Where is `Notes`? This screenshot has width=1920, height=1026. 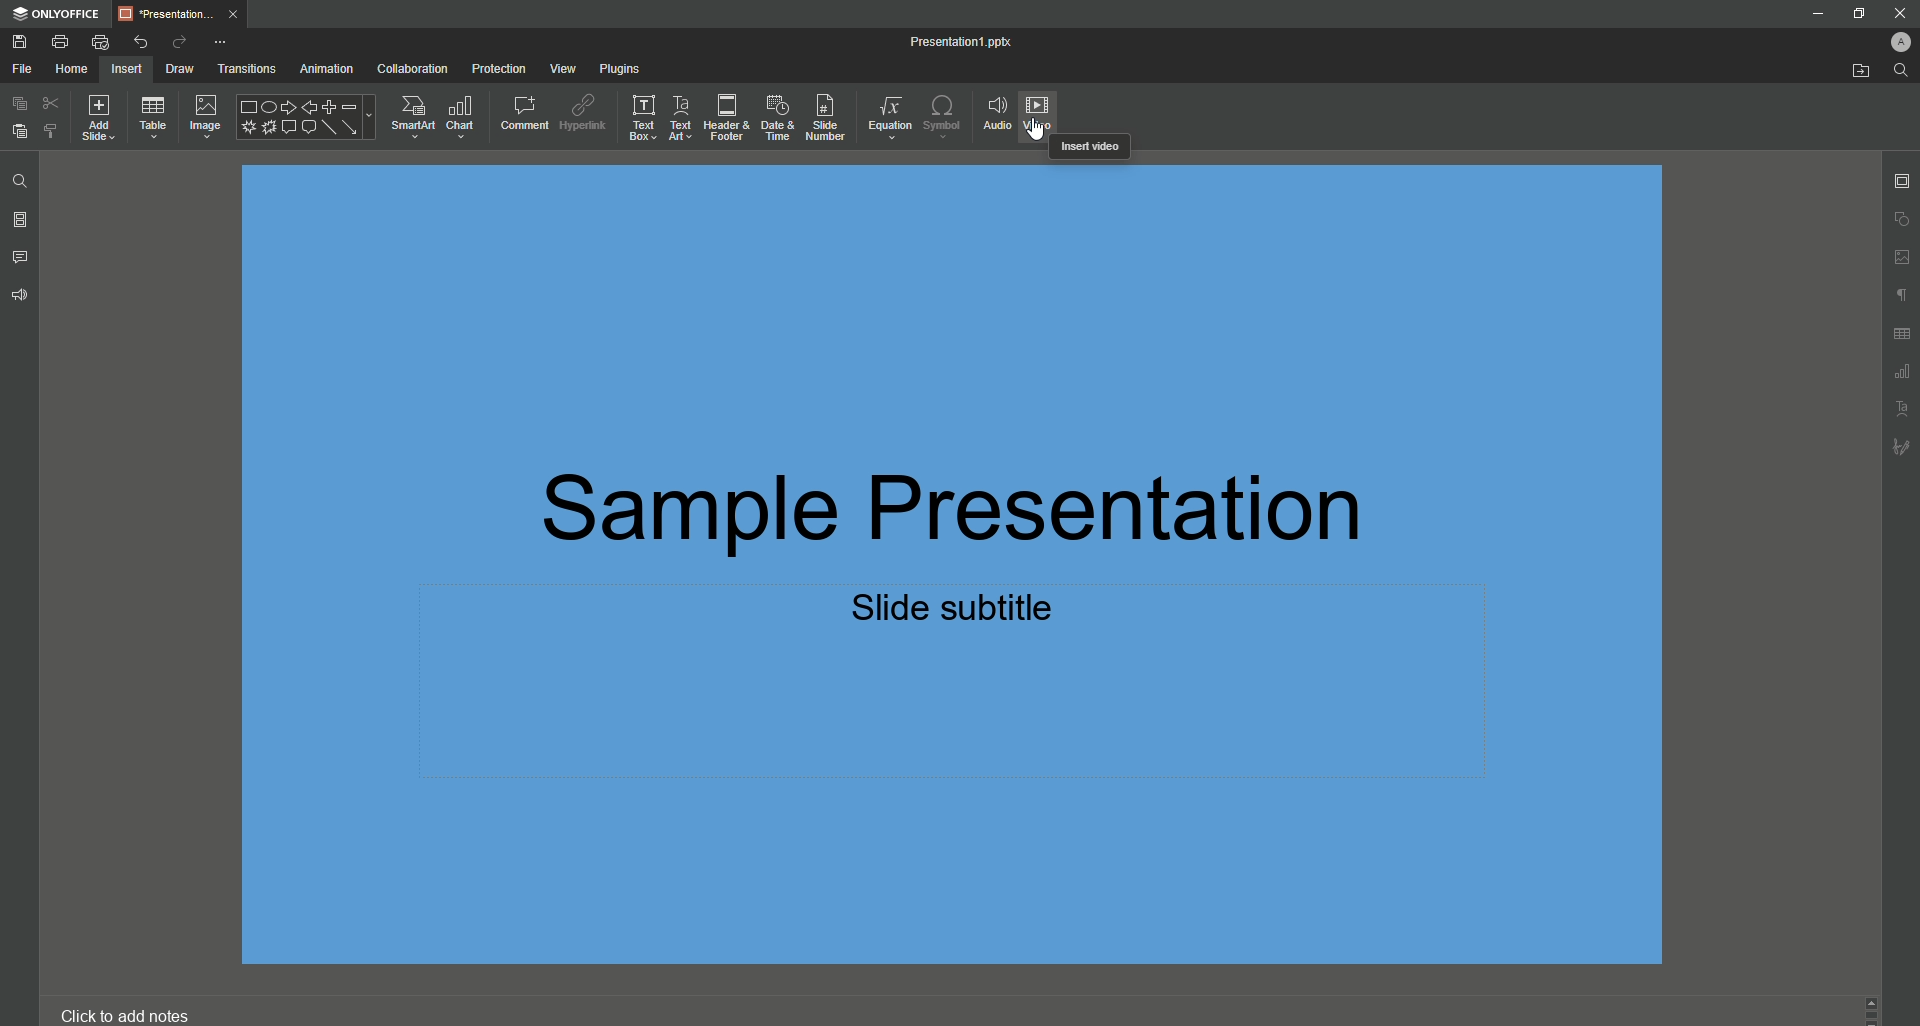 Notes is located at coordinates (127, 1015).